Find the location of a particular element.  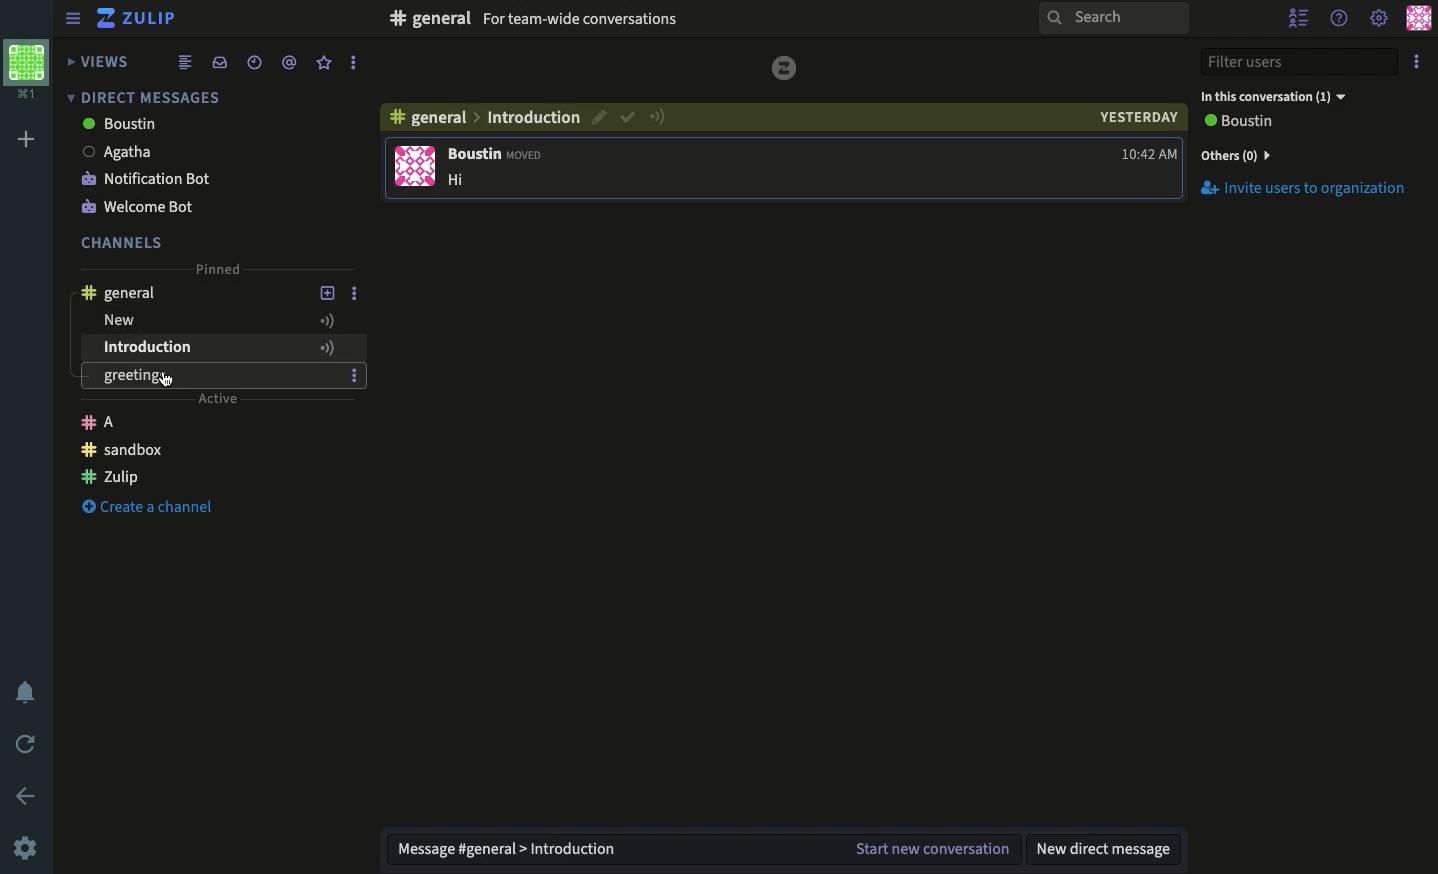

For team wide conversations is located at coordinates (582, 20).